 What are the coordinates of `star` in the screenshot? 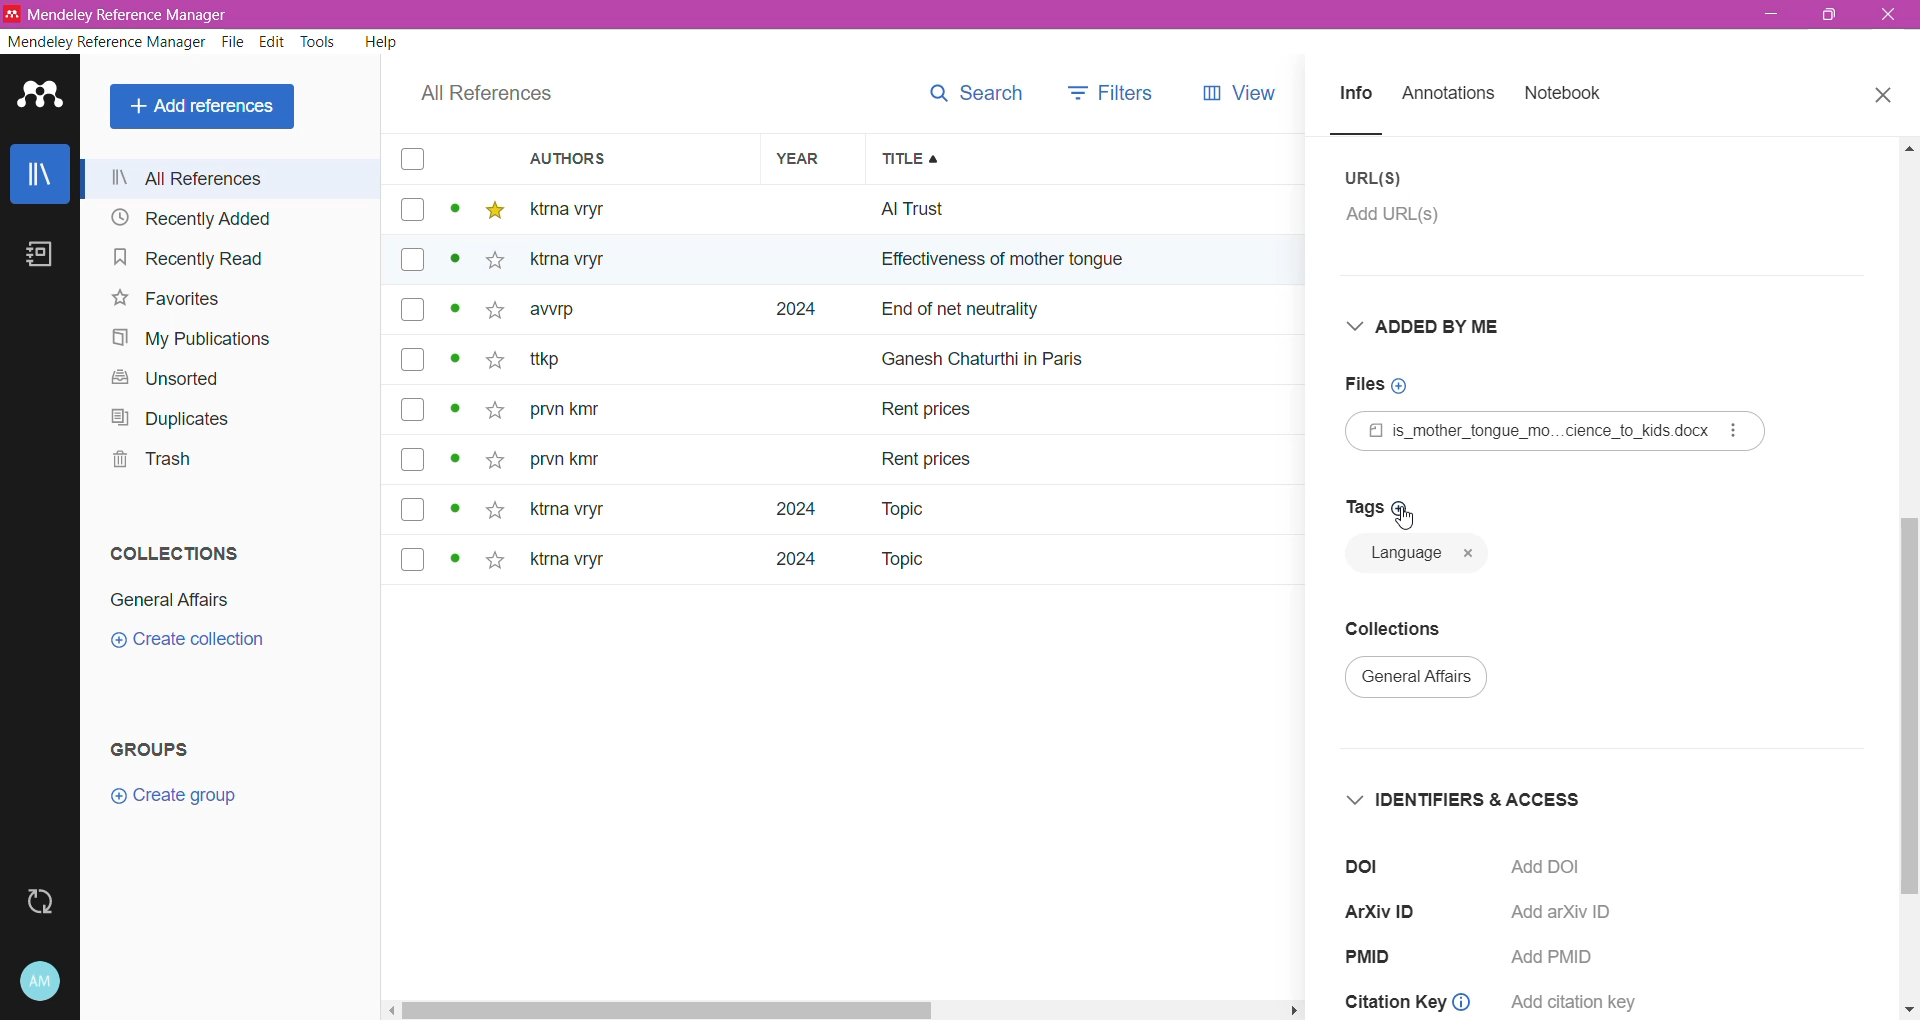 It's located at (494, 211).